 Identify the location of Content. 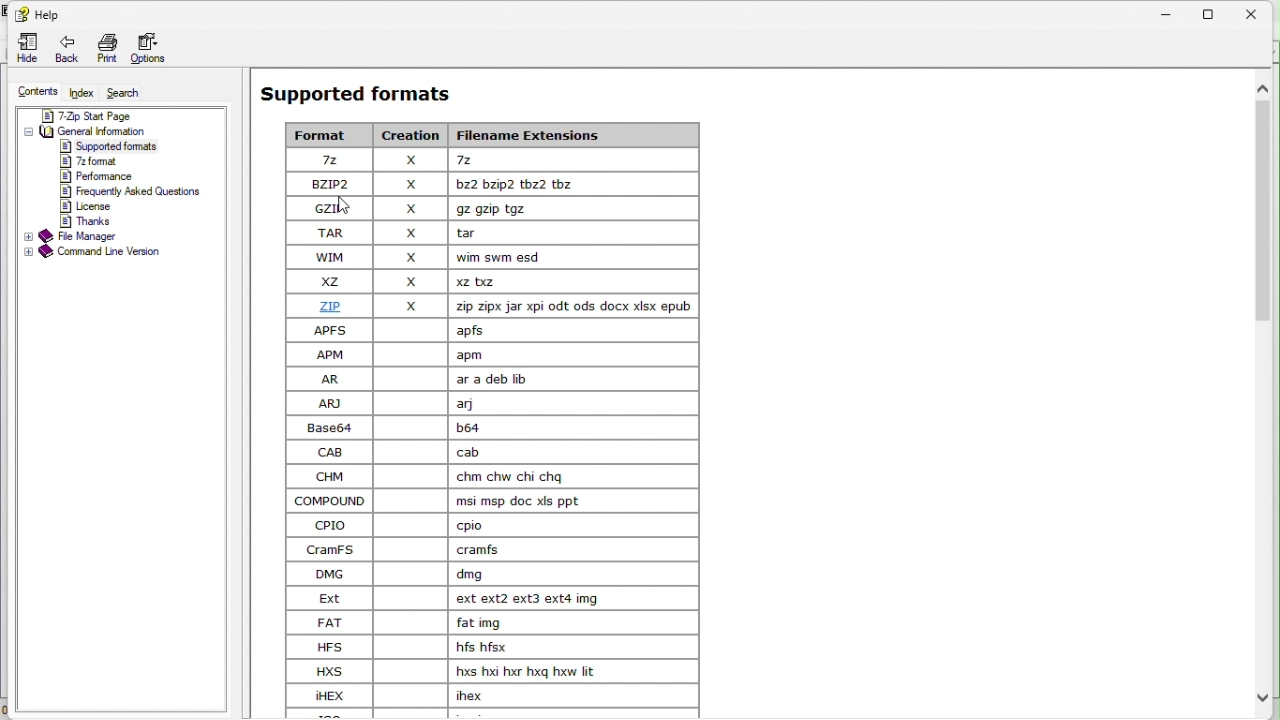
(35, 91).